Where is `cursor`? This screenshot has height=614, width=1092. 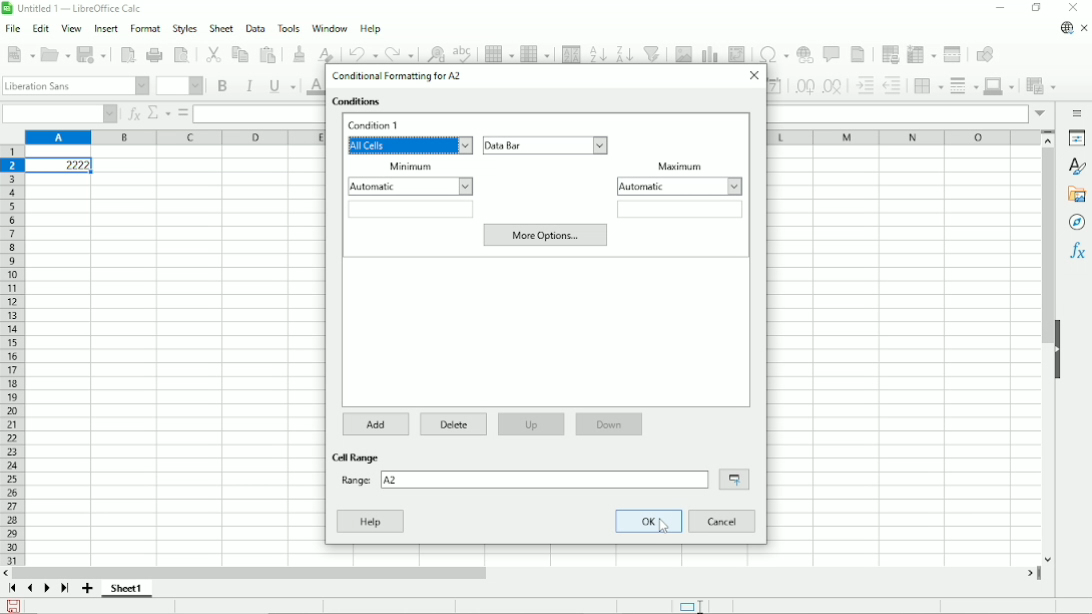 cursor is located at coordinates (664, 525).